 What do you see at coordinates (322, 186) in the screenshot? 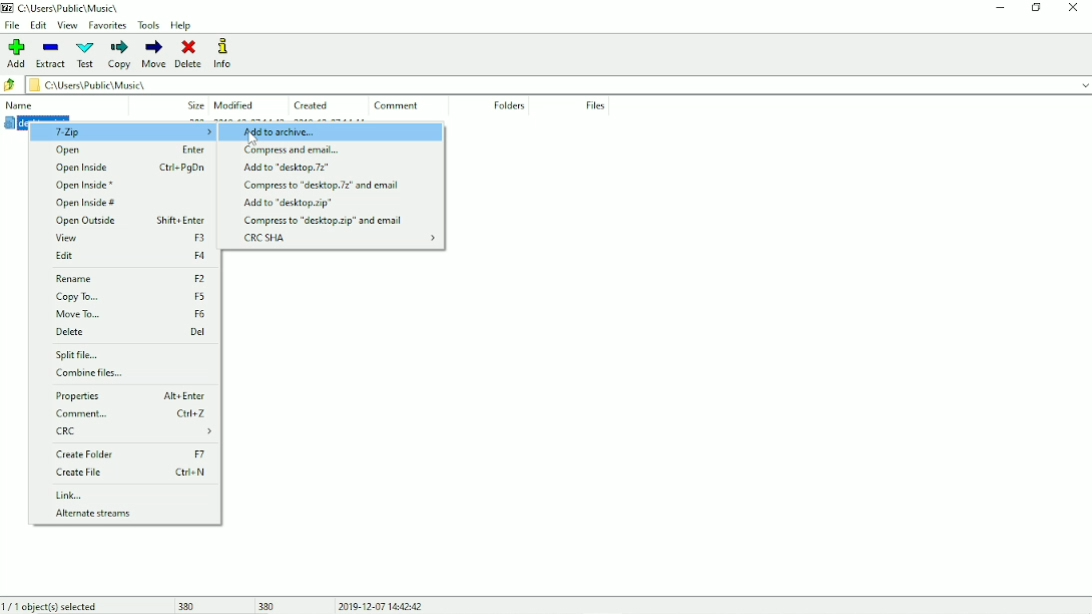
I see `Compress to "desktop.7z" and email` at bounding box center [322, 186].